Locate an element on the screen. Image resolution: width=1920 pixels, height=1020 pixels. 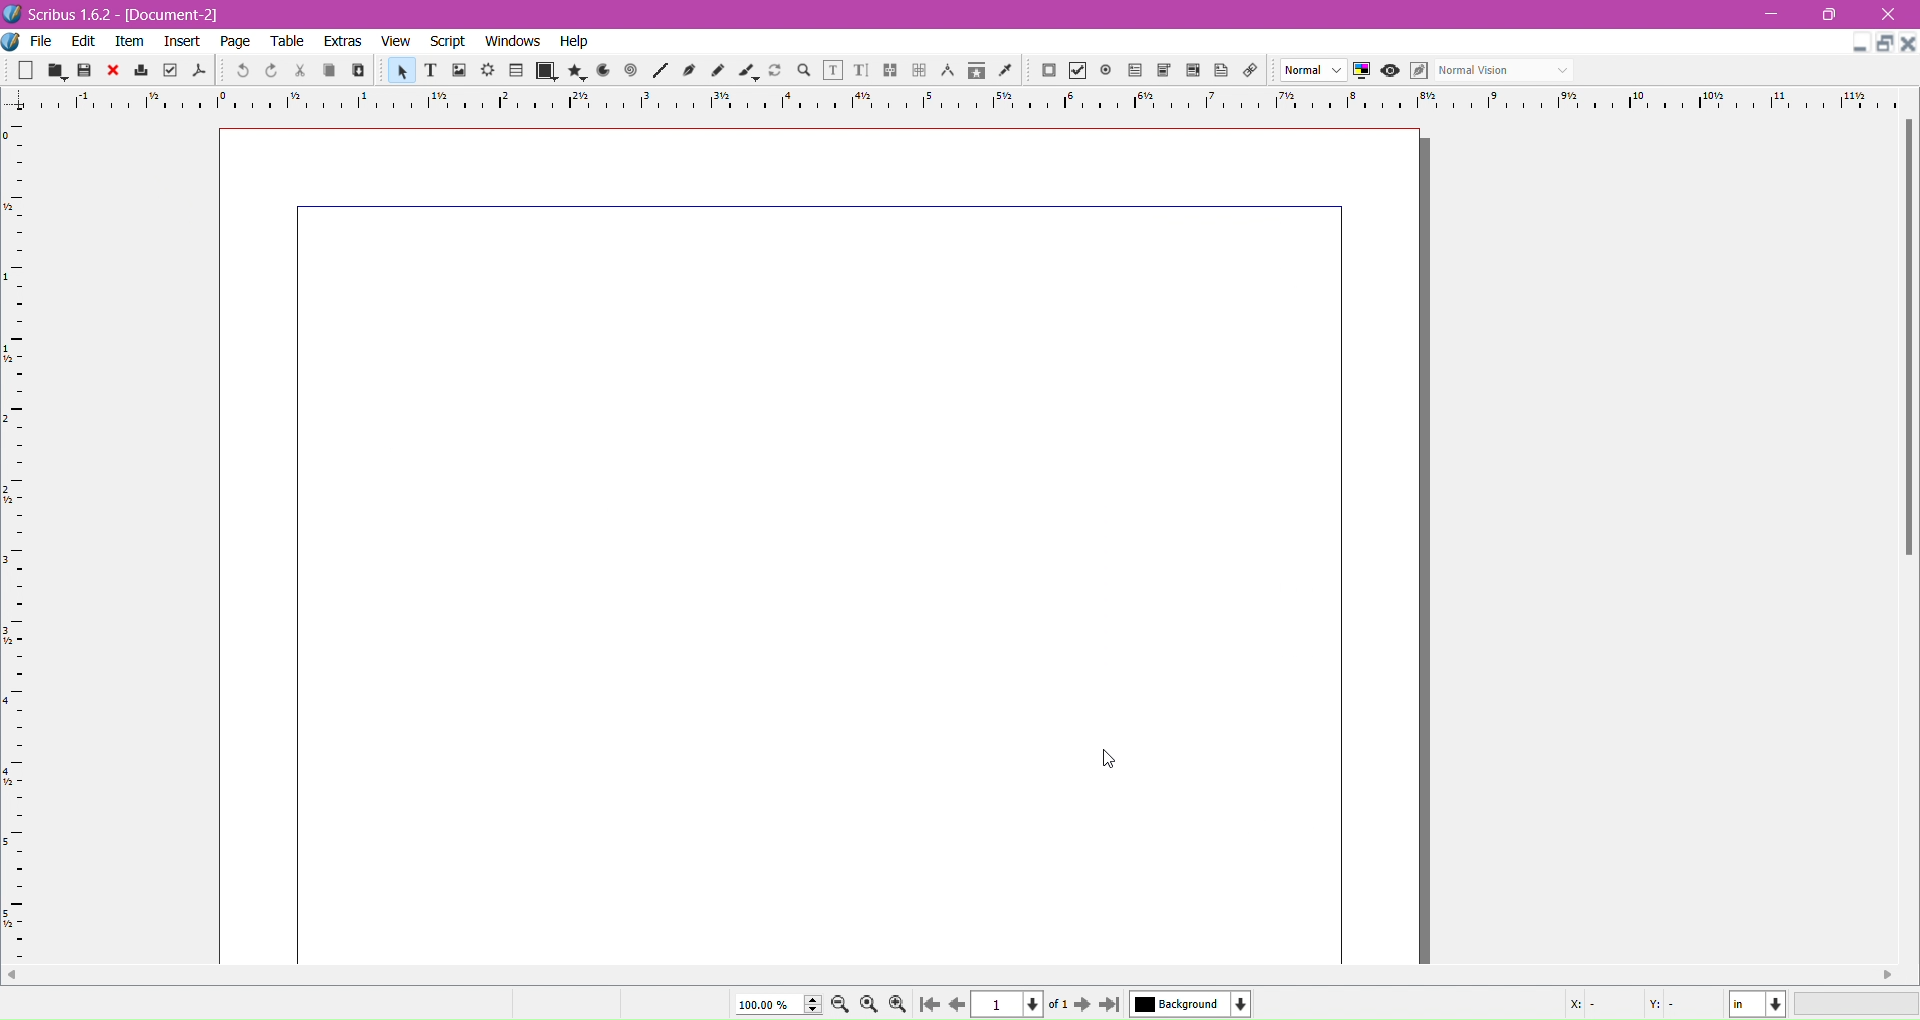
paste is located at coordinates (360, 72).